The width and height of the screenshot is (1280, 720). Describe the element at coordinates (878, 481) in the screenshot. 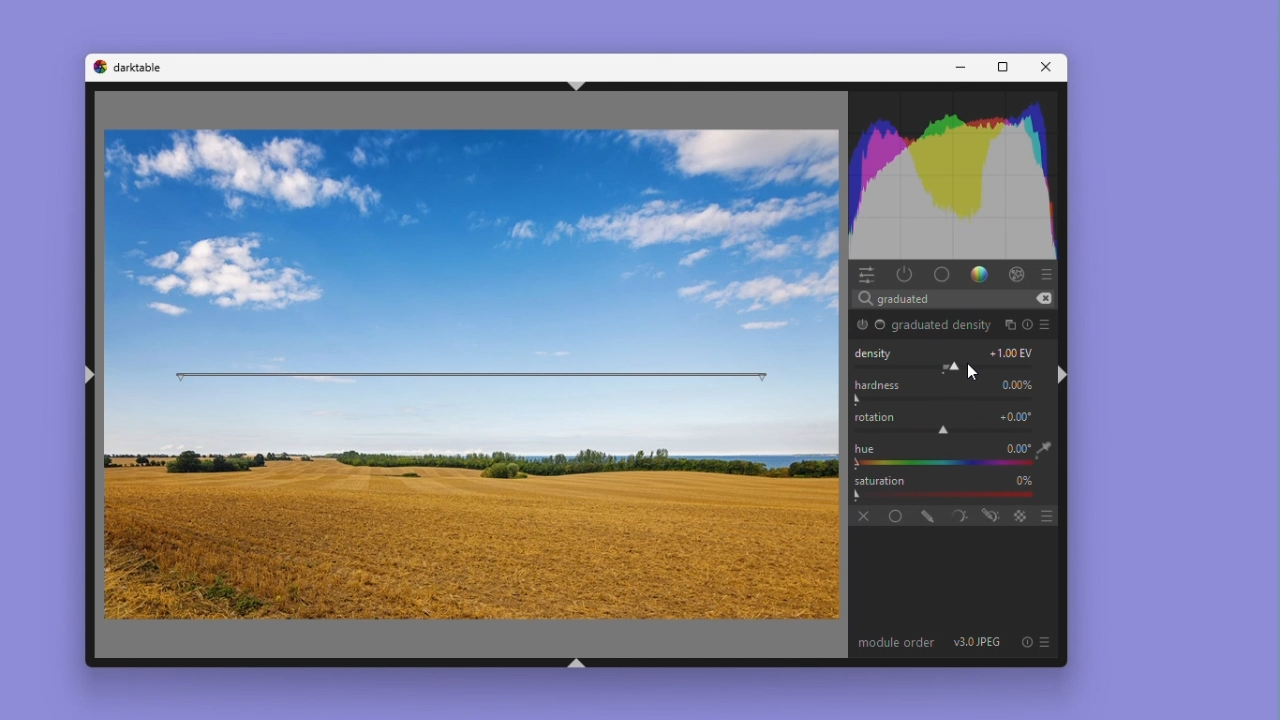

I see `Saturation` at that location.